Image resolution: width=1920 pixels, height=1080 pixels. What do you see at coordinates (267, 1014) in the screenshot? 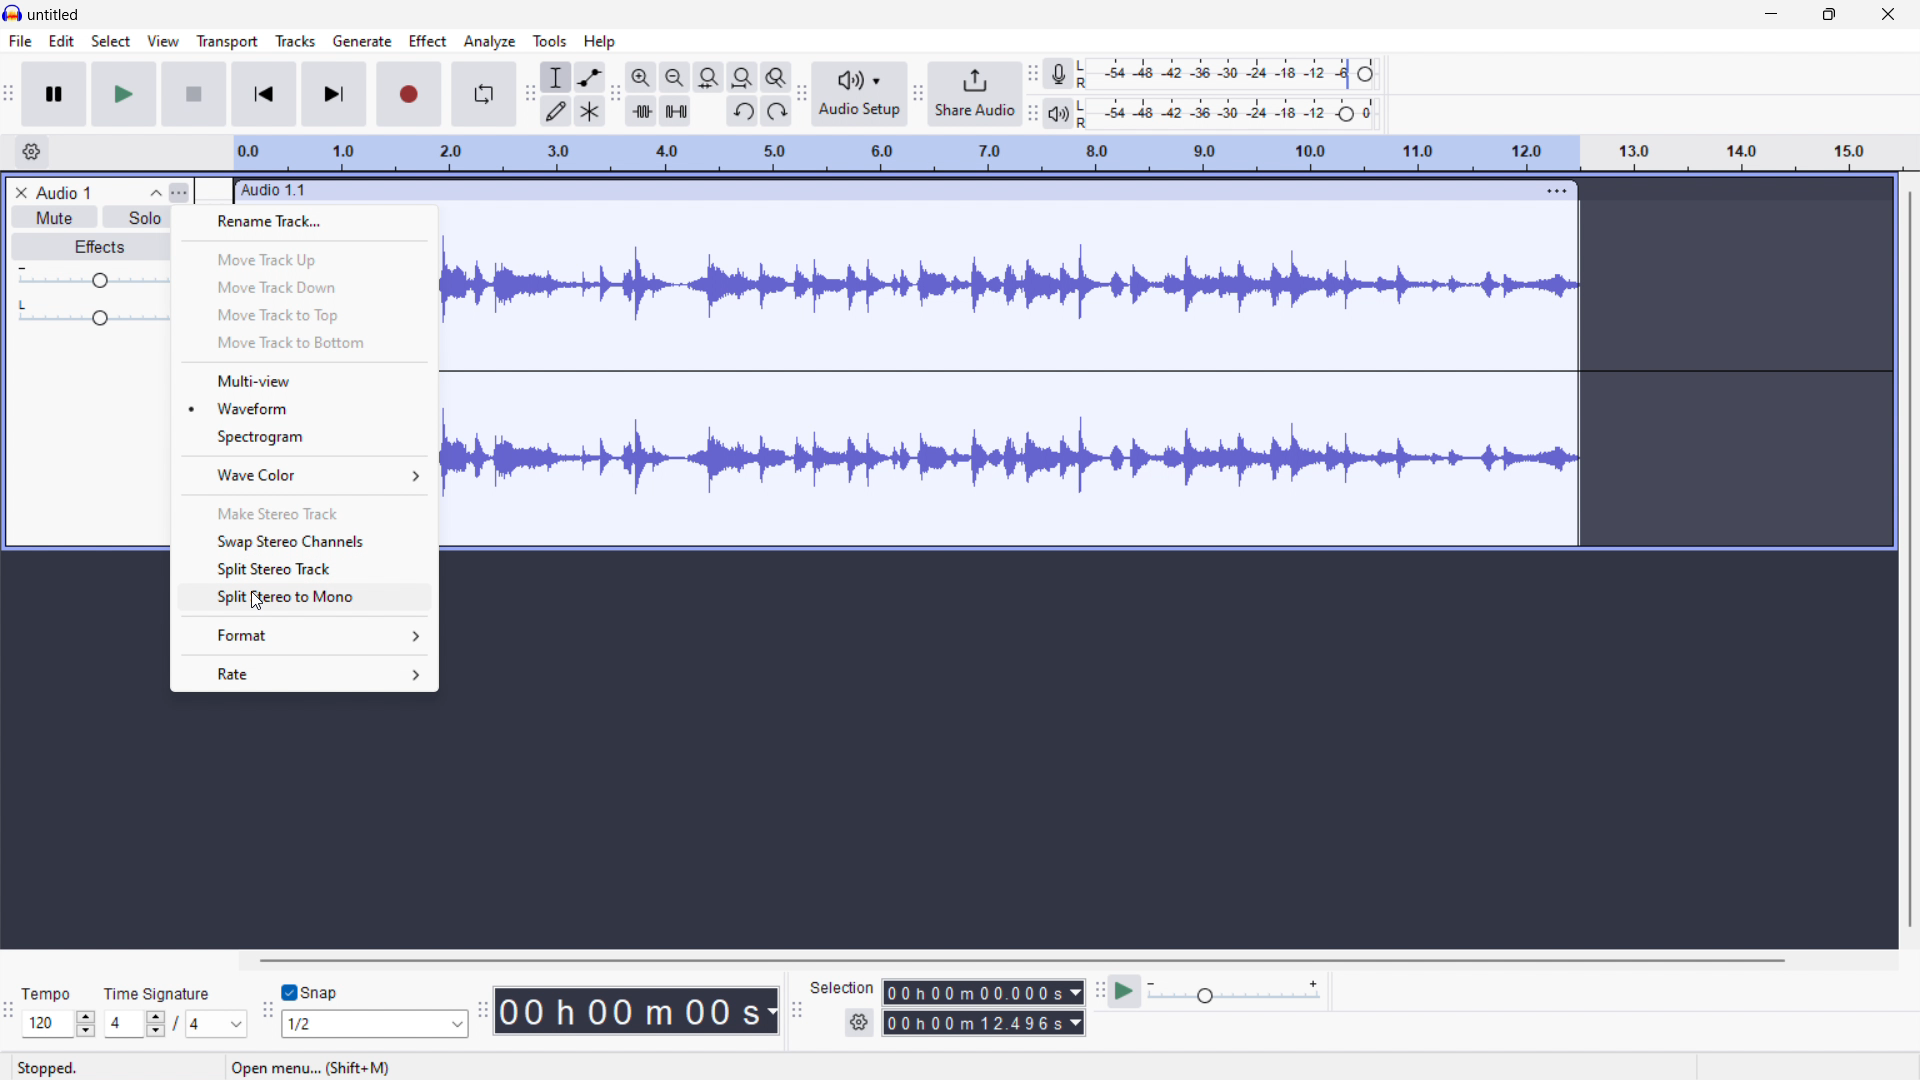
I see `snapping toolbar` at bounding box center [267, 1014].